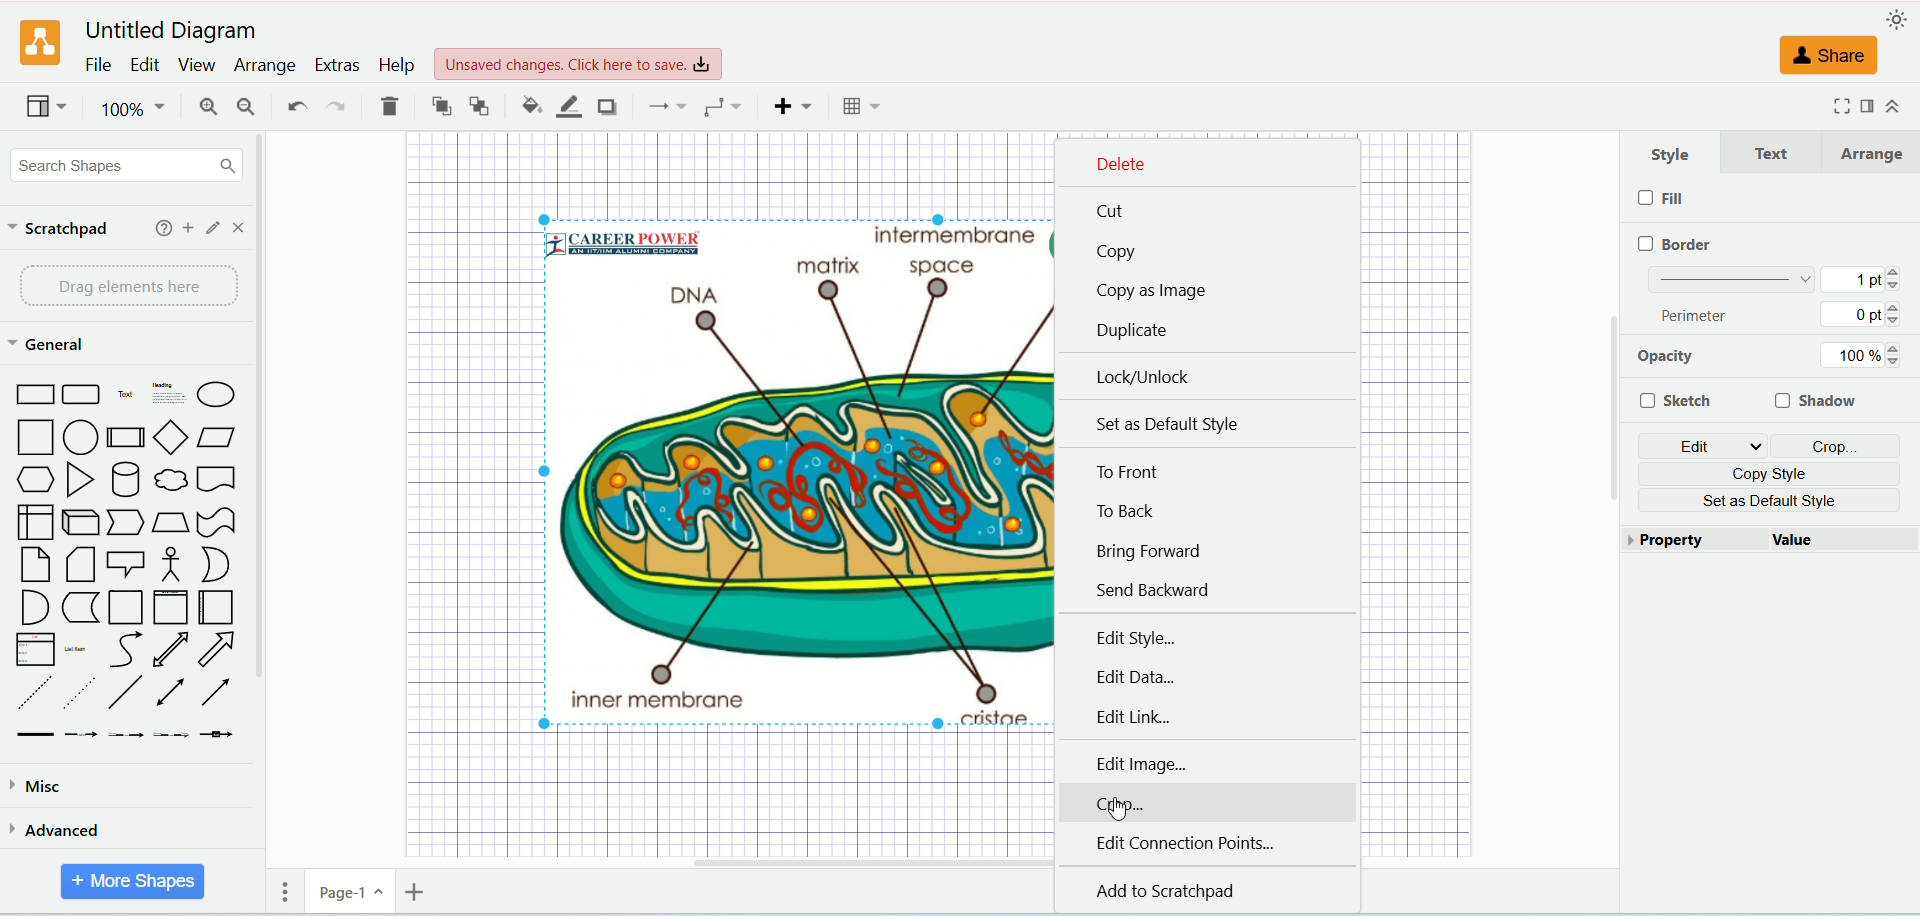 The image size is (1920, 916). Describe the element at coordinates (141, 63) in the screenshot. I see `edit` at that location.